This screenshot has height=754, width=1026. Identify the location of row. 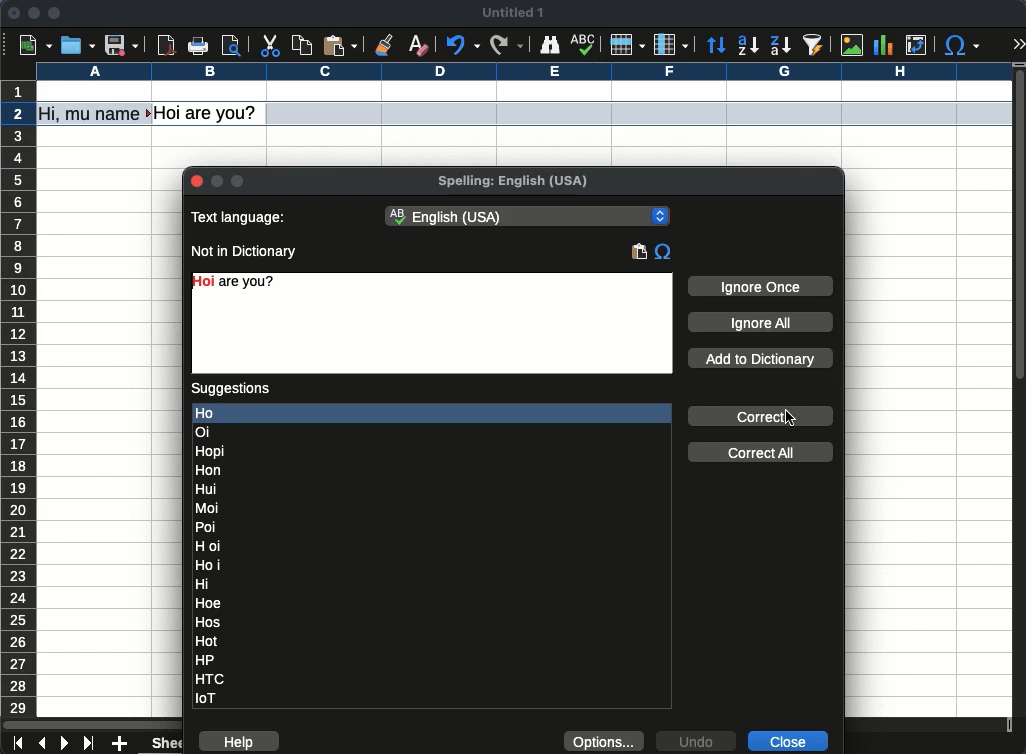
(627, 46).